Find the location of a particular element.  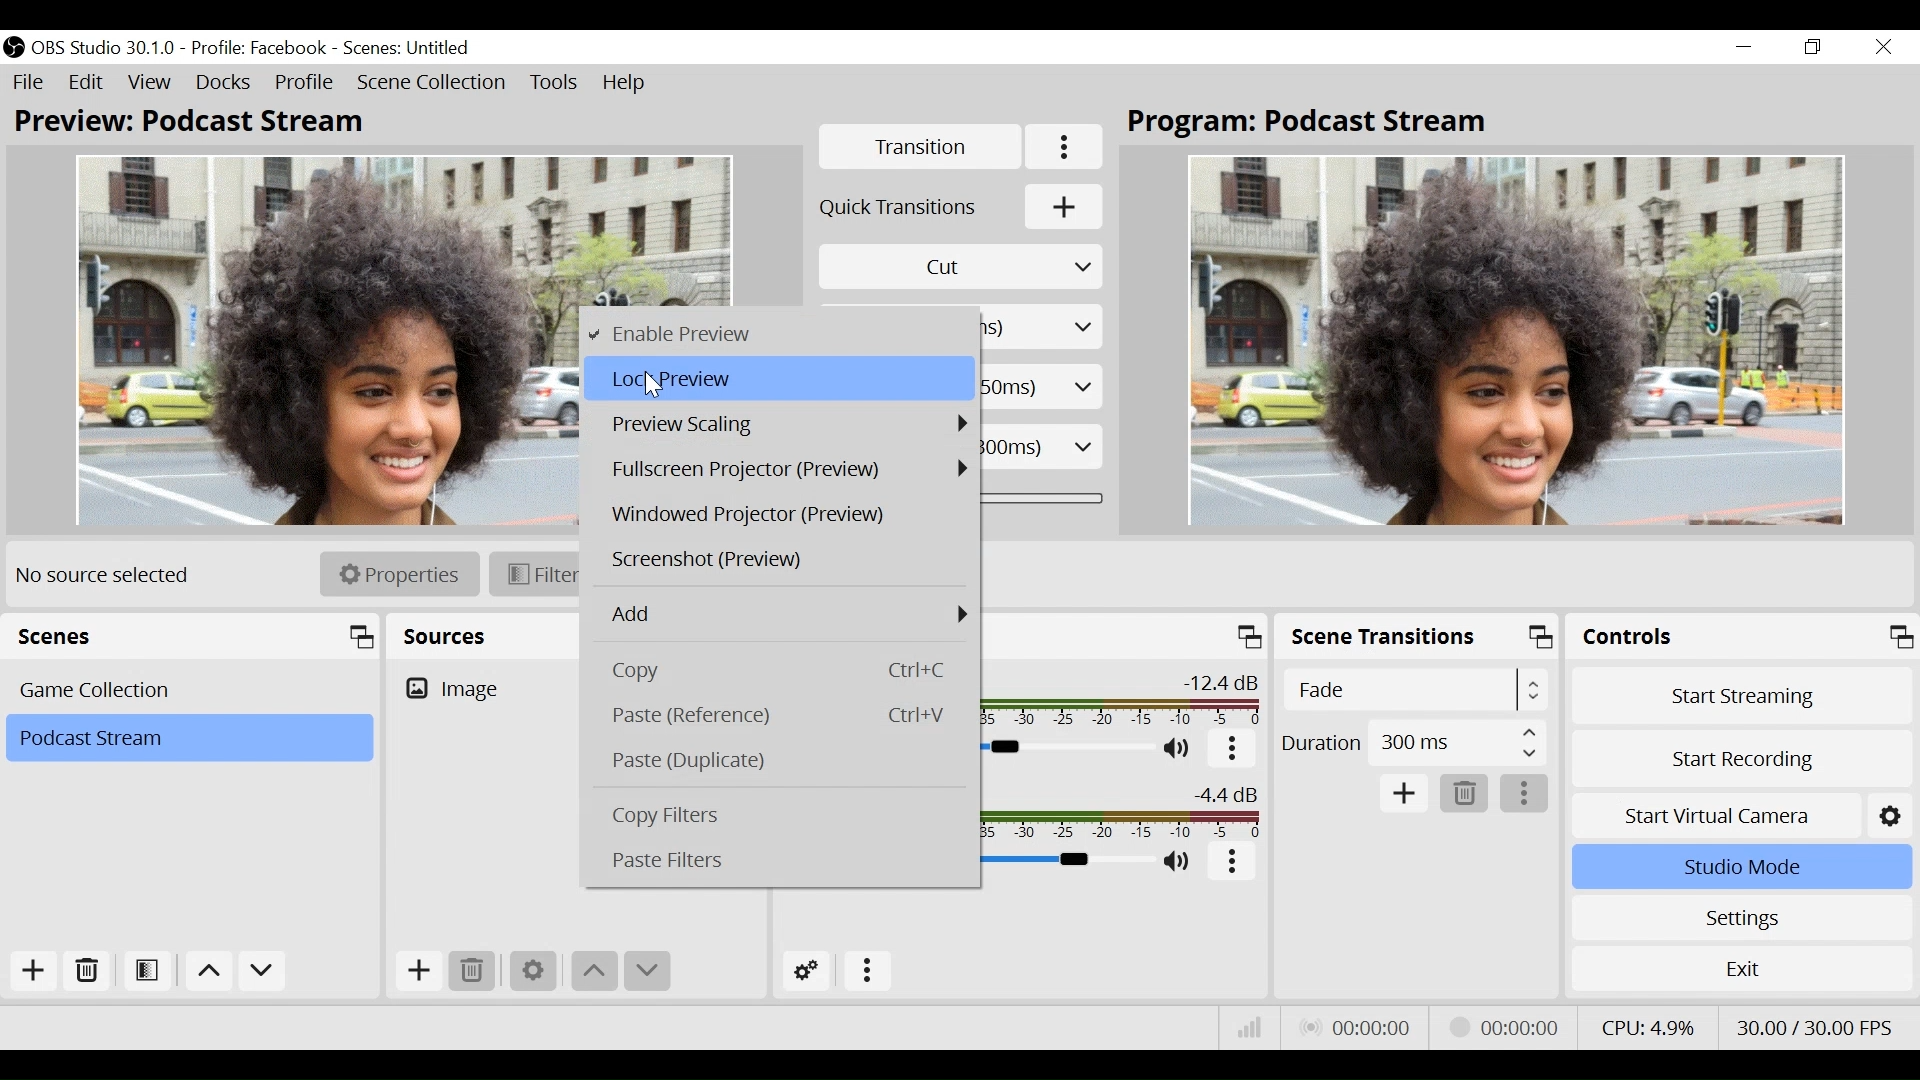

Cursor  is located at coordinates (656, 384).